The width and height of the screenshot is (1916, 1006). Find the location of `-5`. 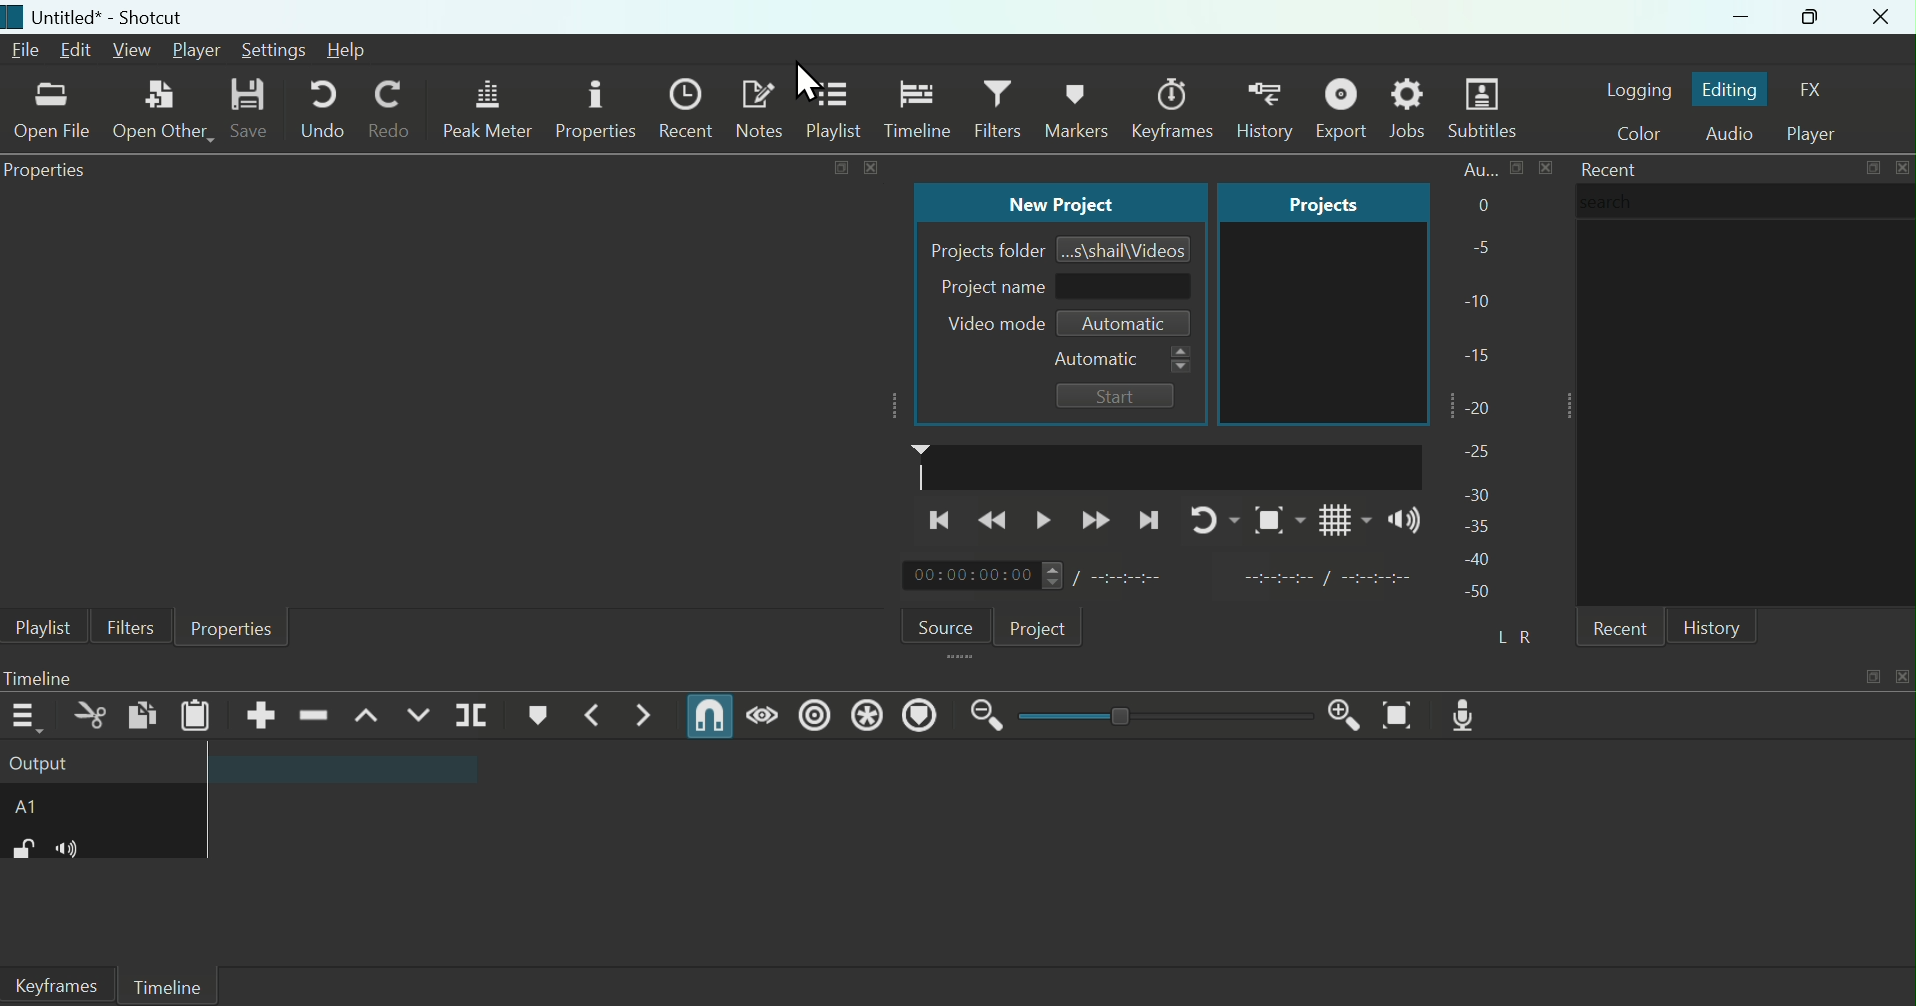

-5 is located at coordinates (1478, 249).